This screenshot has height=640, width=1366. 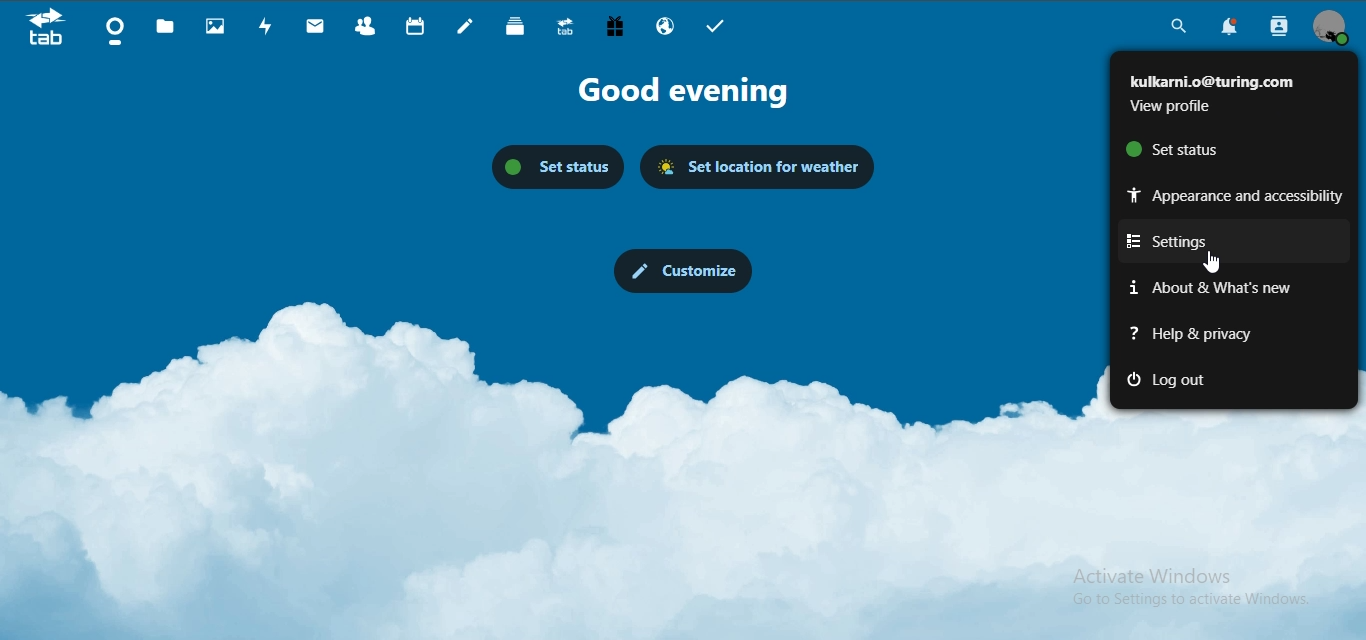 I want to click on kulkami.o@turing.com, so click(x=1215, y=79).